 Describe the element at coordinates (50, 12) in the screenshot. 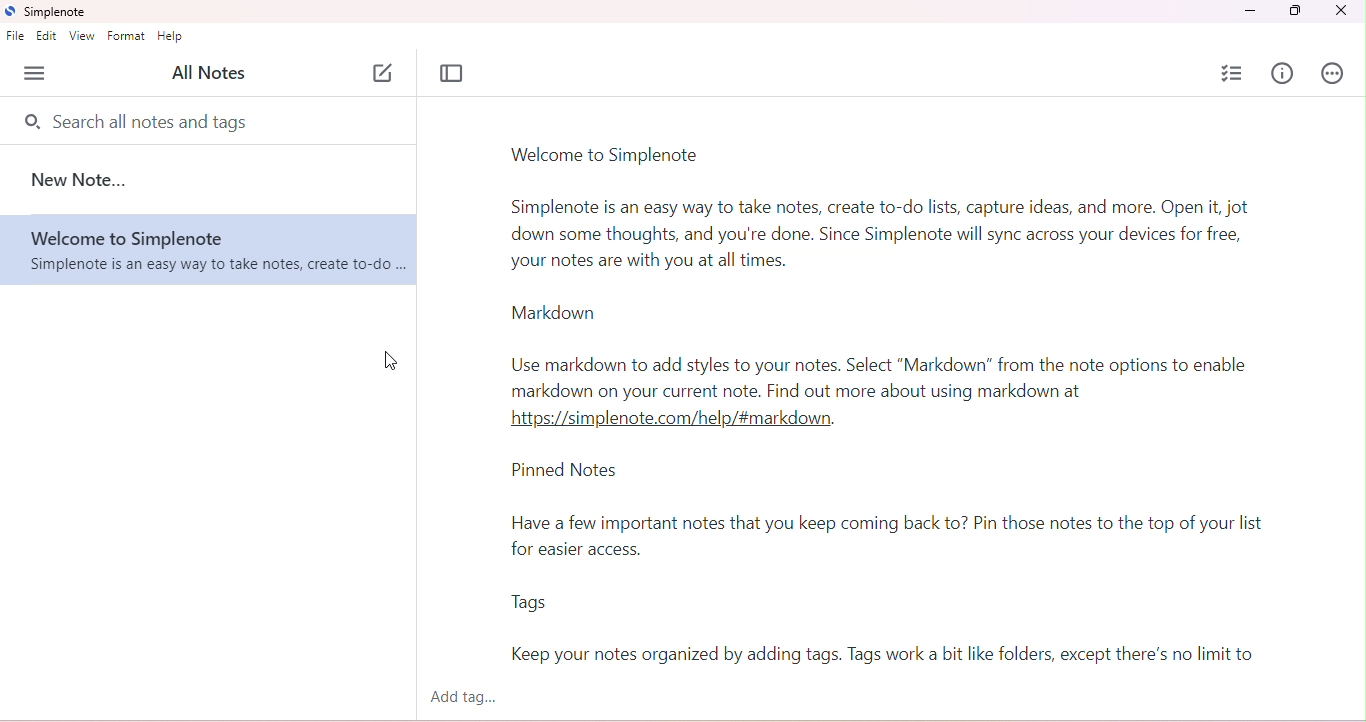

I see `simple note` at that location.